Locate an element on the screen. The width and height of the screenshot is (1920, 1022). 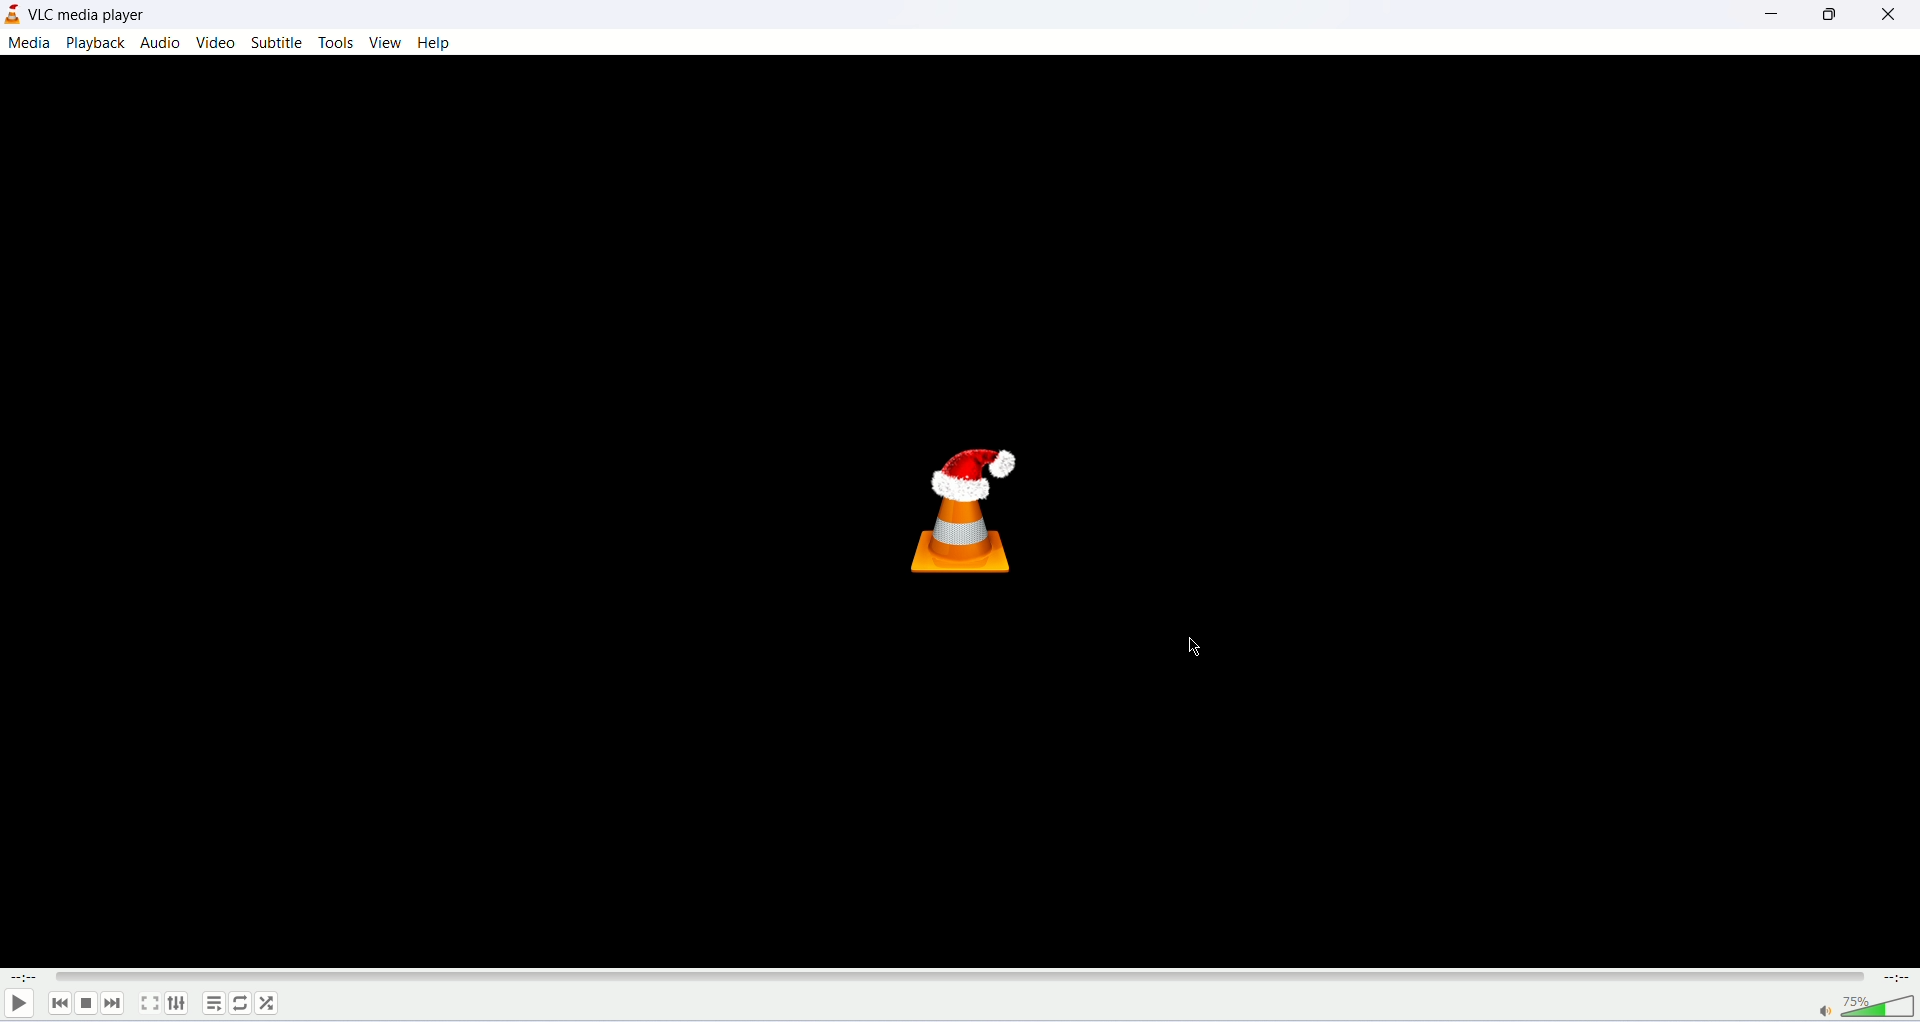
minimize is located at coordinates (1765, 14).